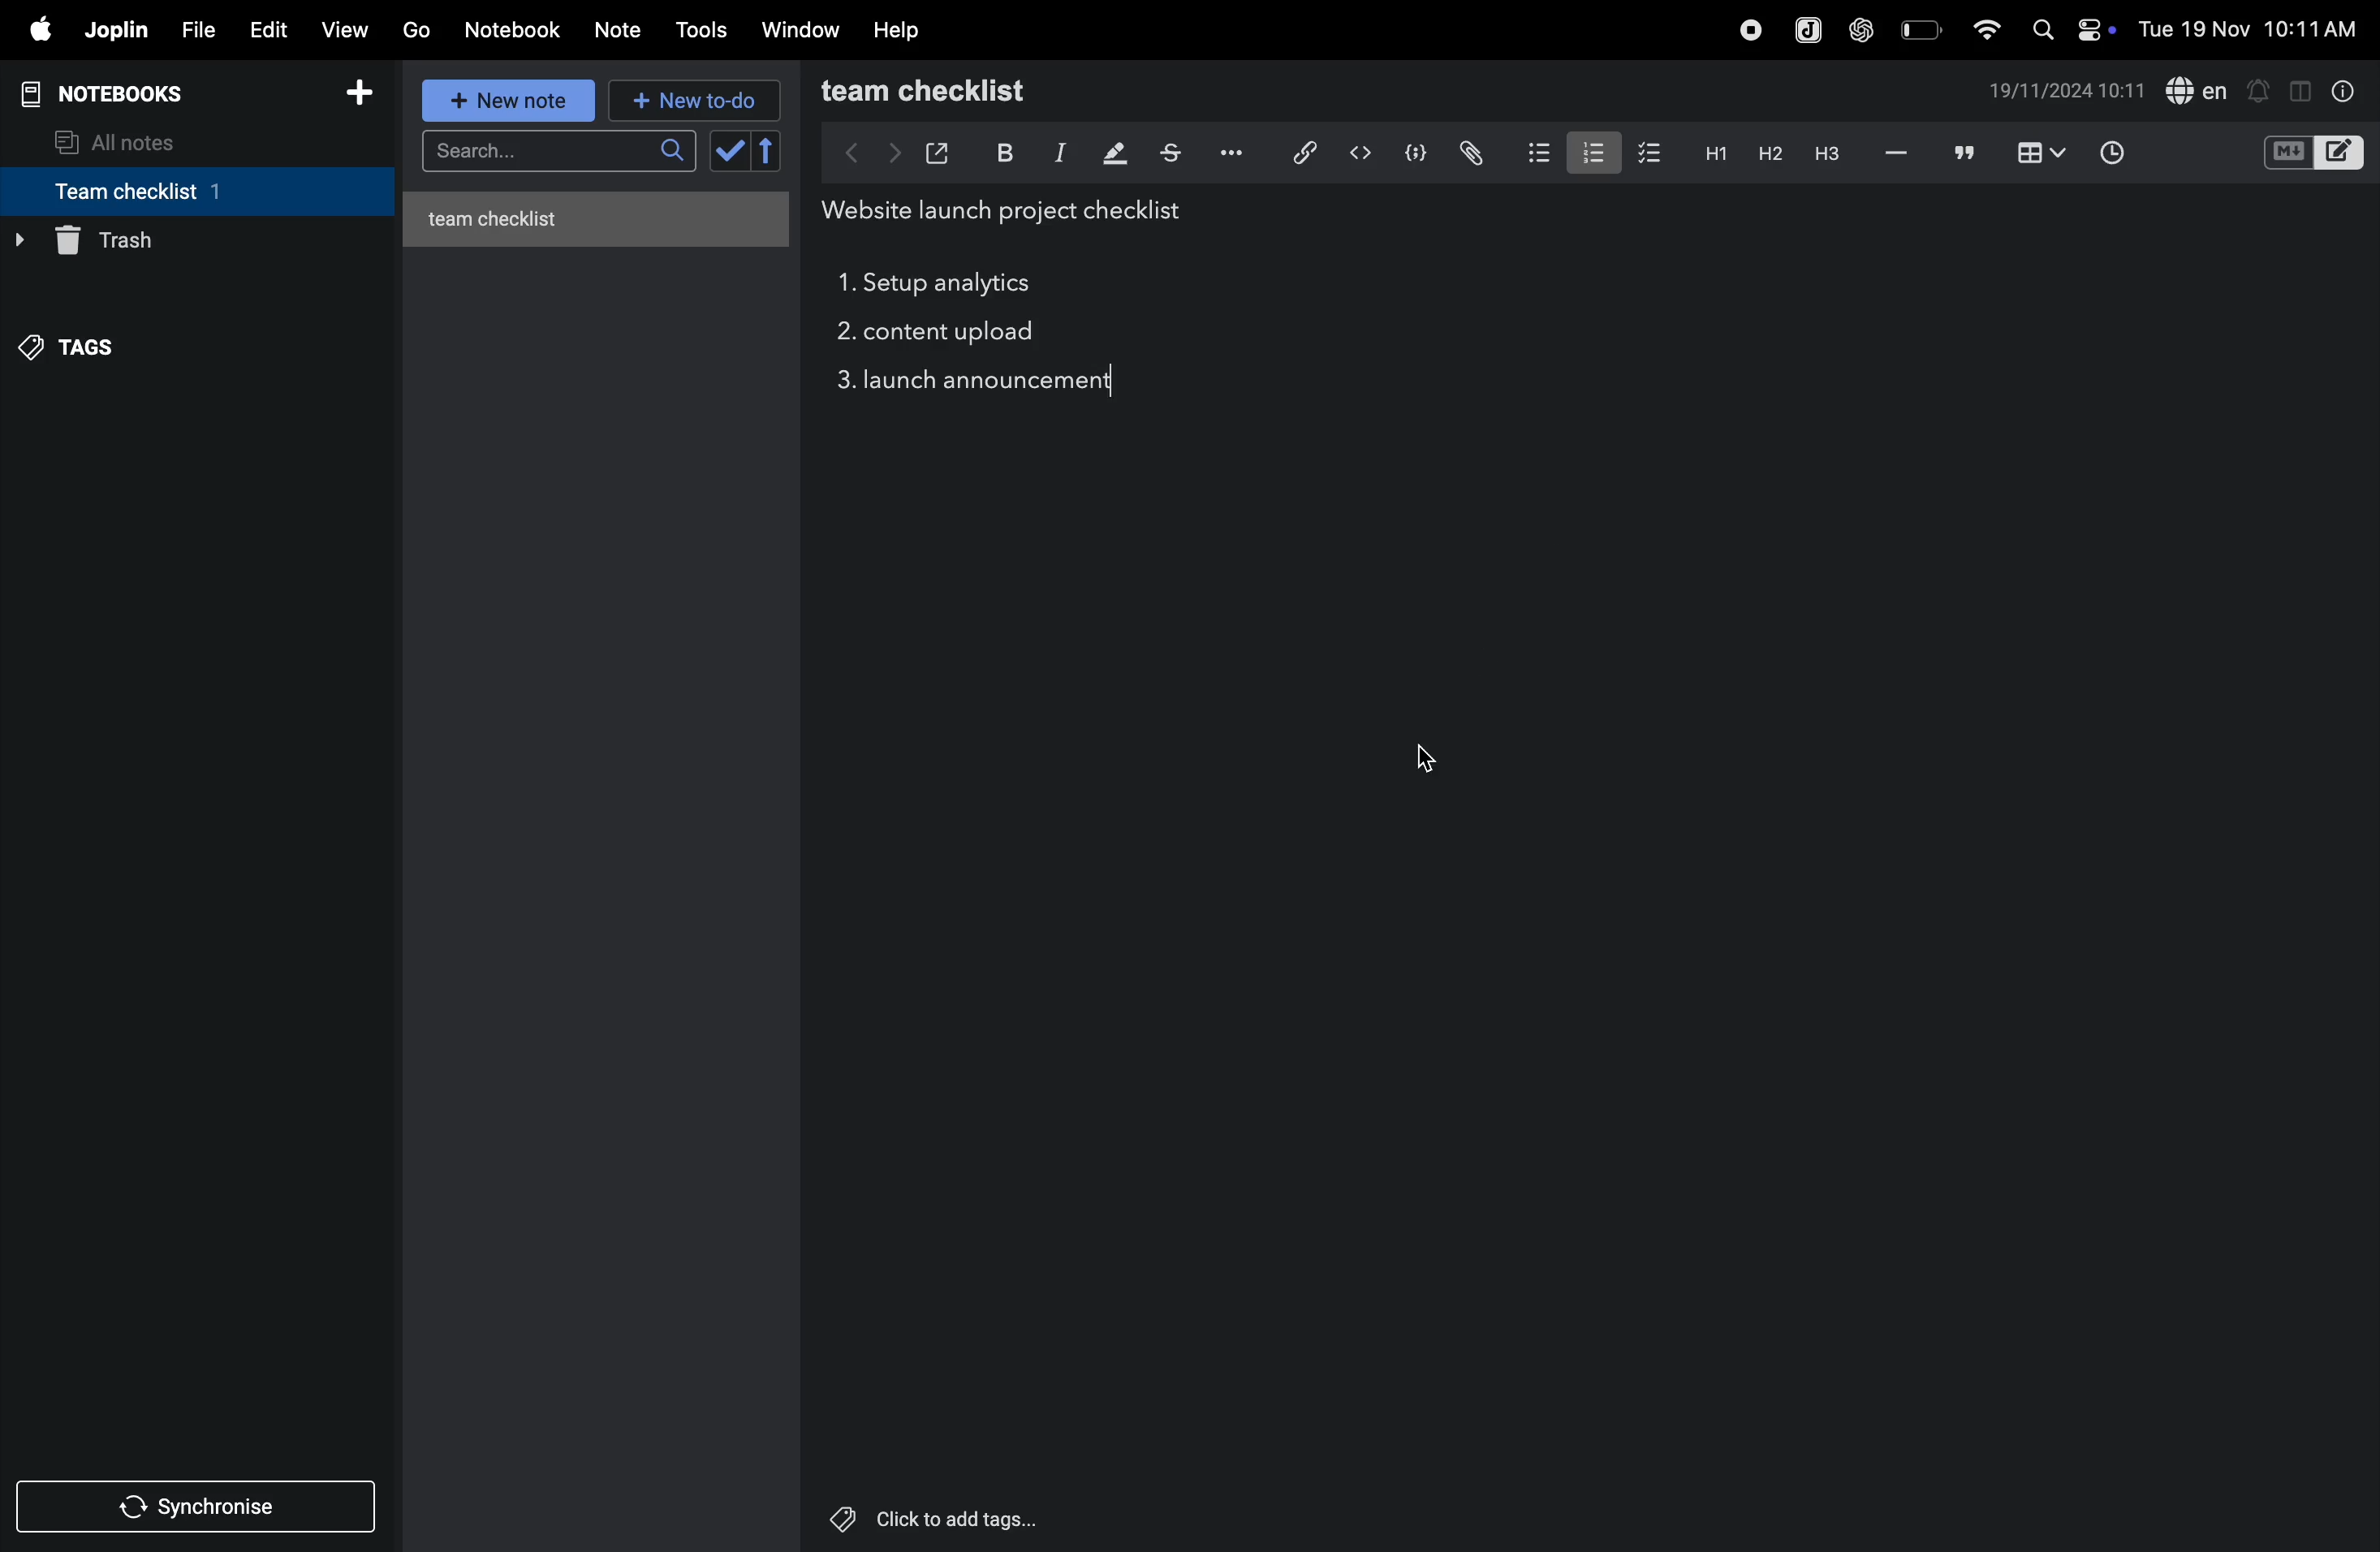 This screenshot has height=1552, width=2380. I want to click on spell check, so click(2199, 90).